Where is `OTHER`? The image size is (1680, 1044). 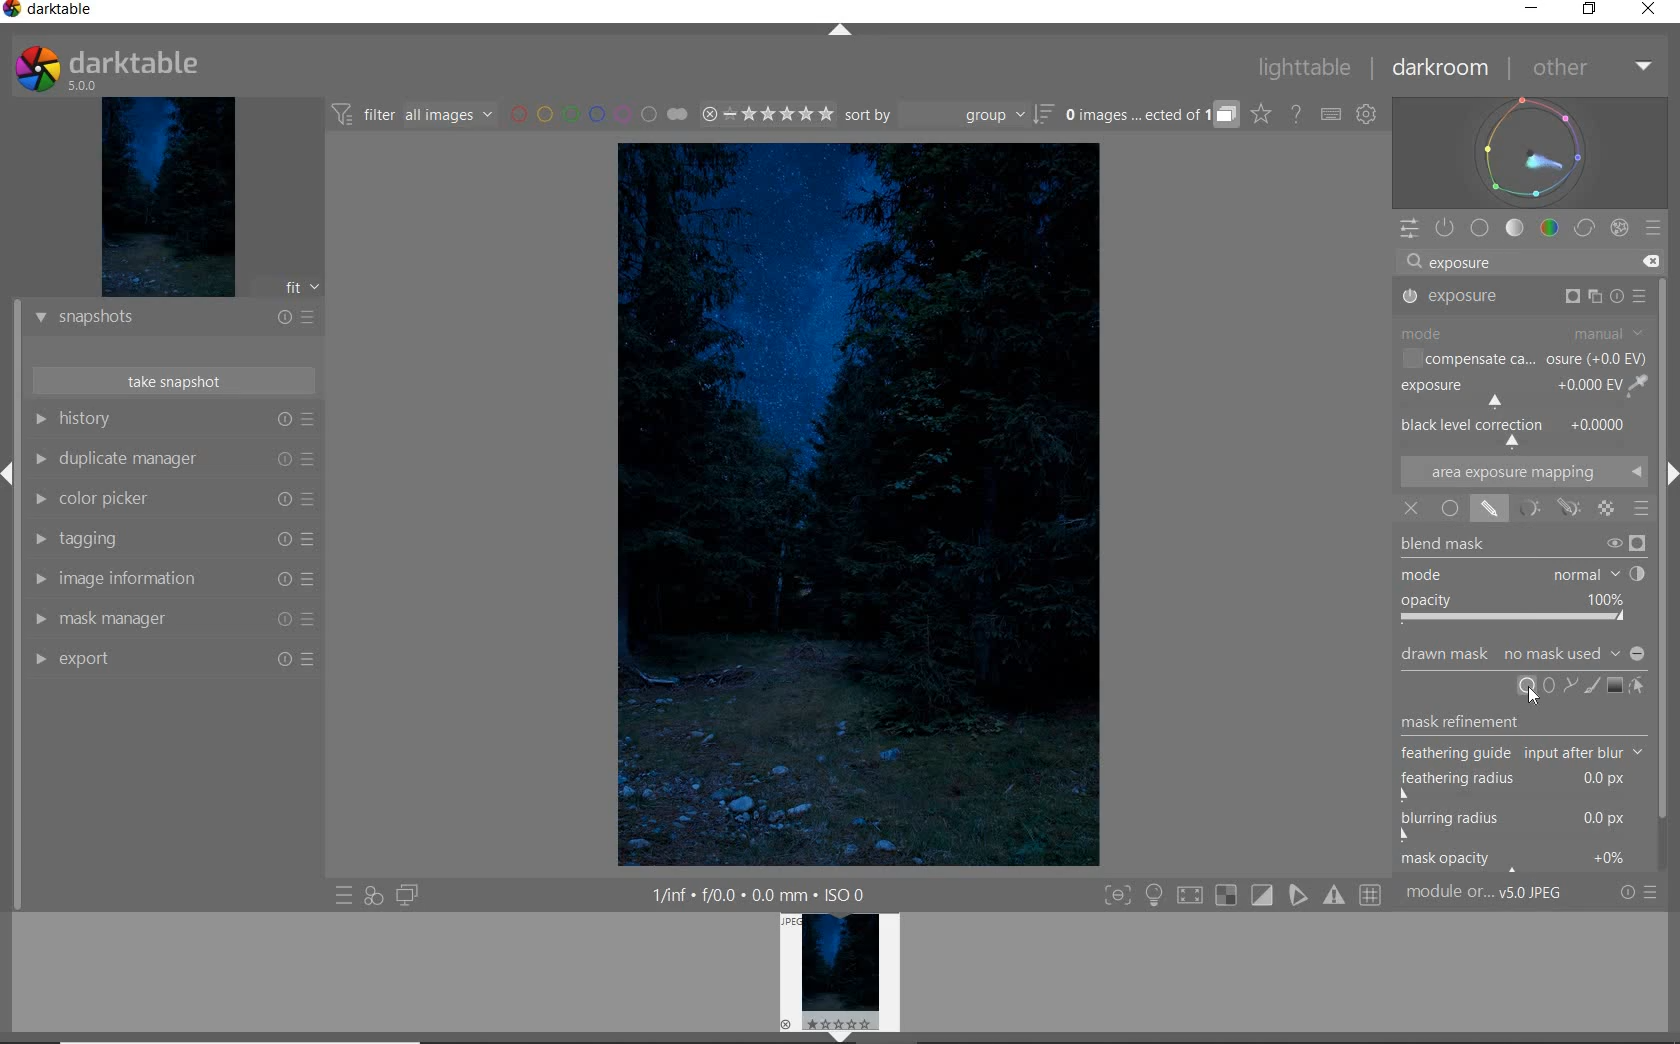 OTHER is located at coordinates (1589, 68).